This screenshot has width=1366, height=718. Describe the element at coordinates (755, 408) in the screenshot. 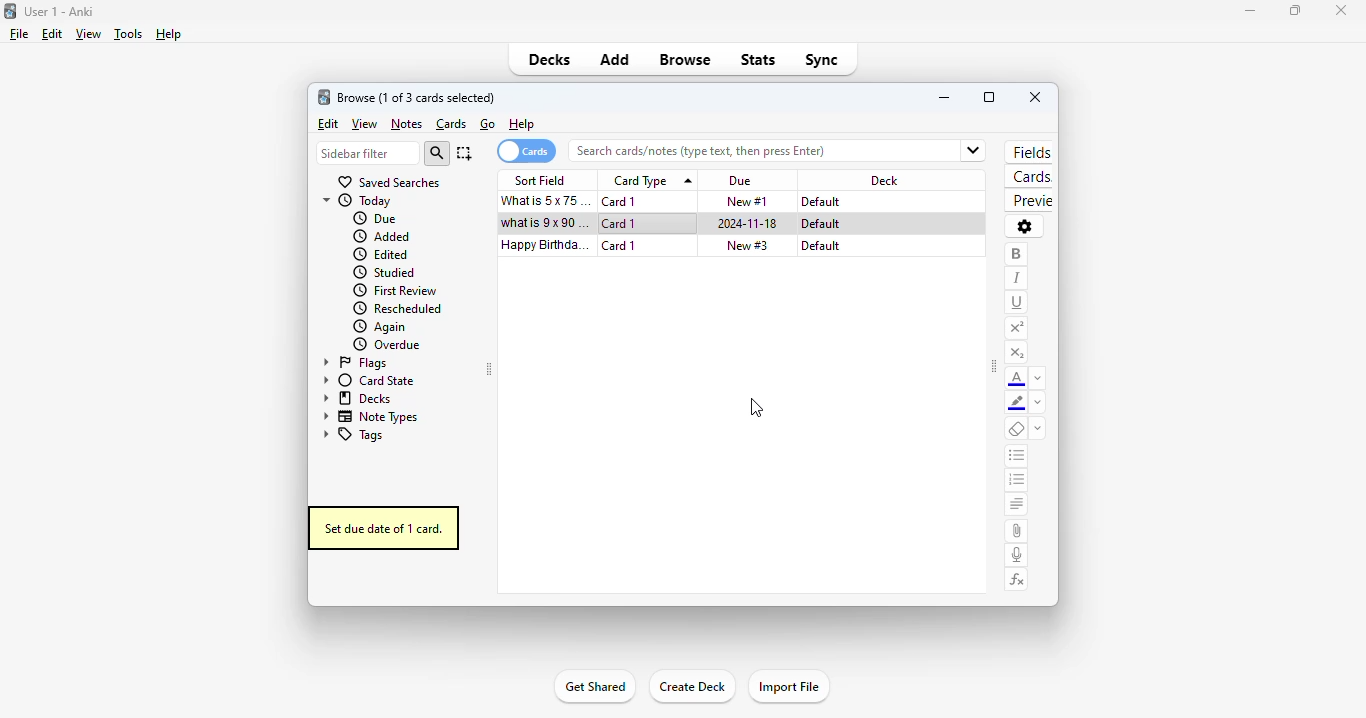

I see `cursor` at that location.